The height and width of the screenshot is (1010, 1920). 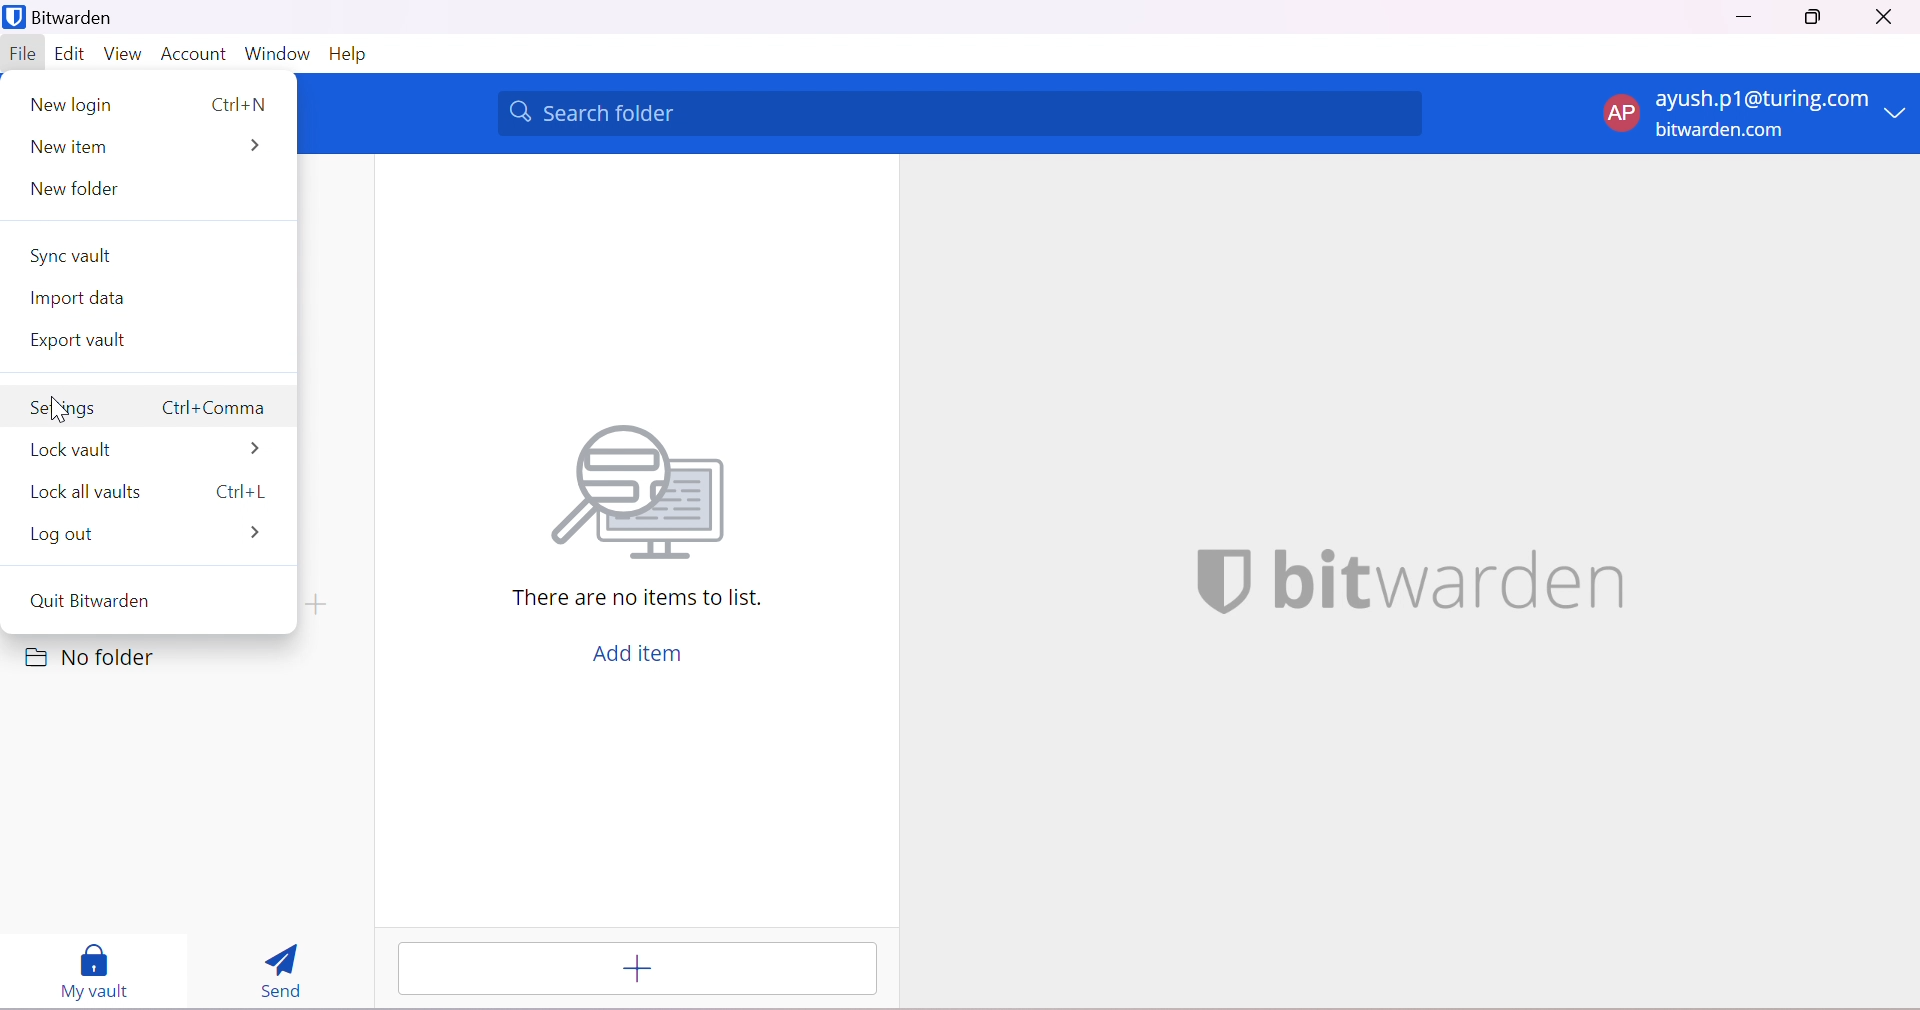 I want to click on Send, so click(x=280, y=971).